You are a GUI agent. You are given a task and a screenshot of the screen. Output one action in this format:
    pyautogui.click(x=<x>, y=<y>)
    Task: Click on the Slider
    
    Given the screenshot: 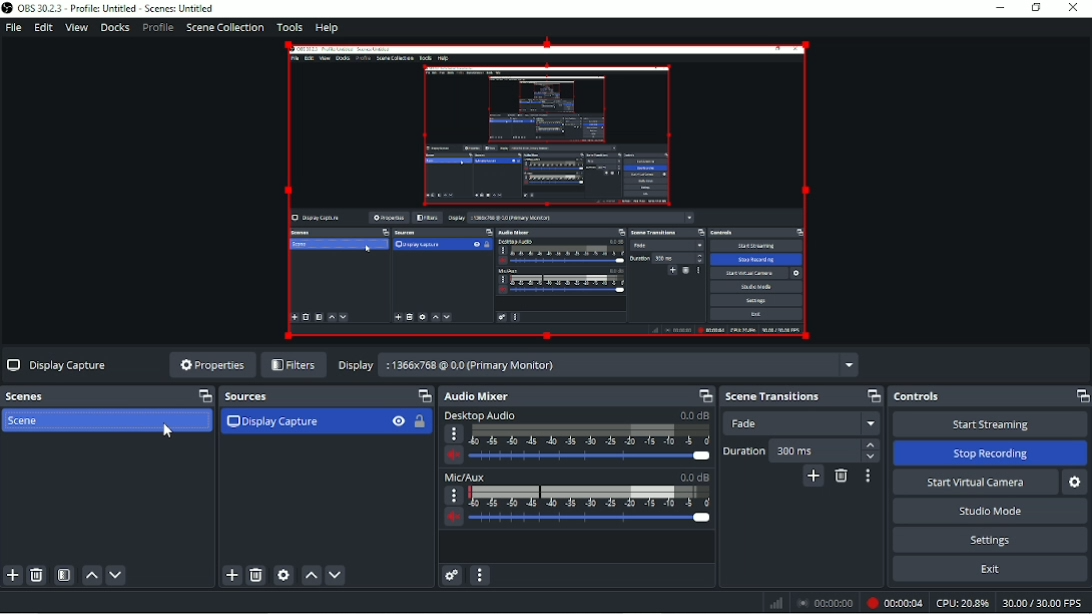 What is the action you would take?
    pyautogui.click(x=593, y=520)
    